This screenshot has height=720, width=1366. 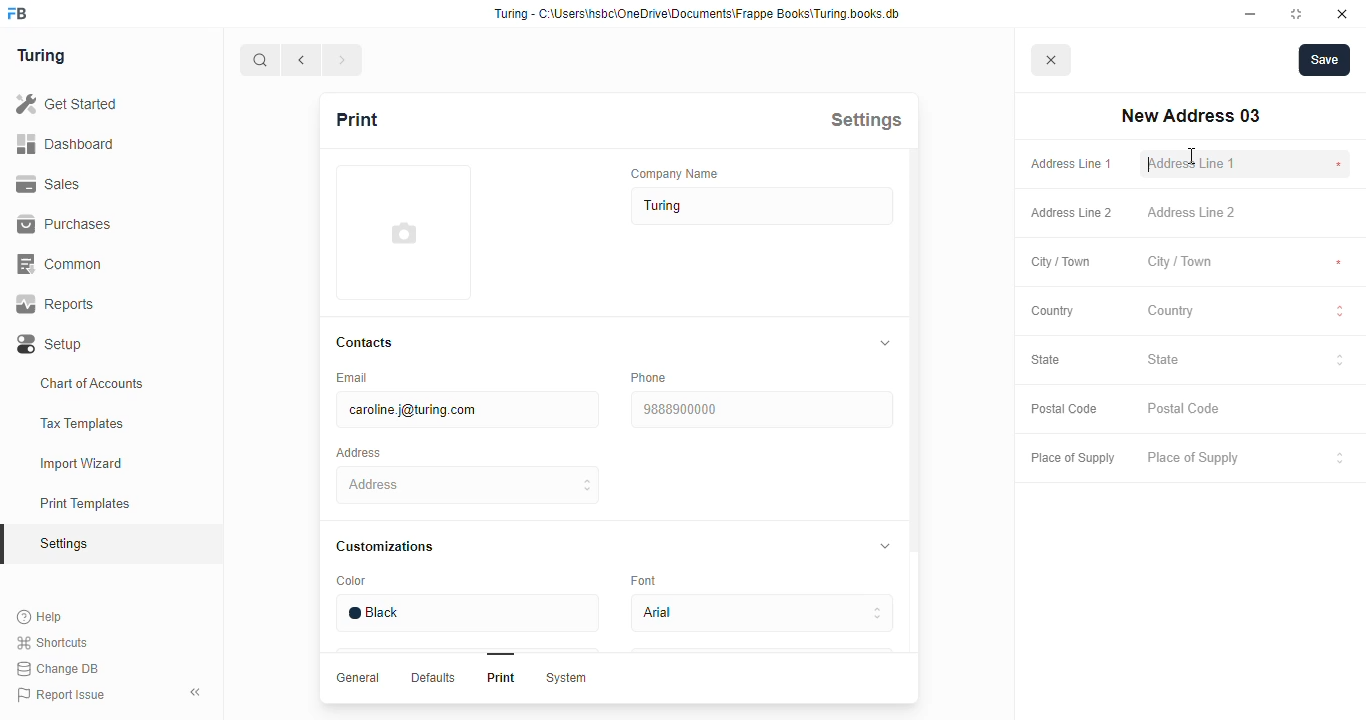 I want to click on arial, so click(x=761, y=614).